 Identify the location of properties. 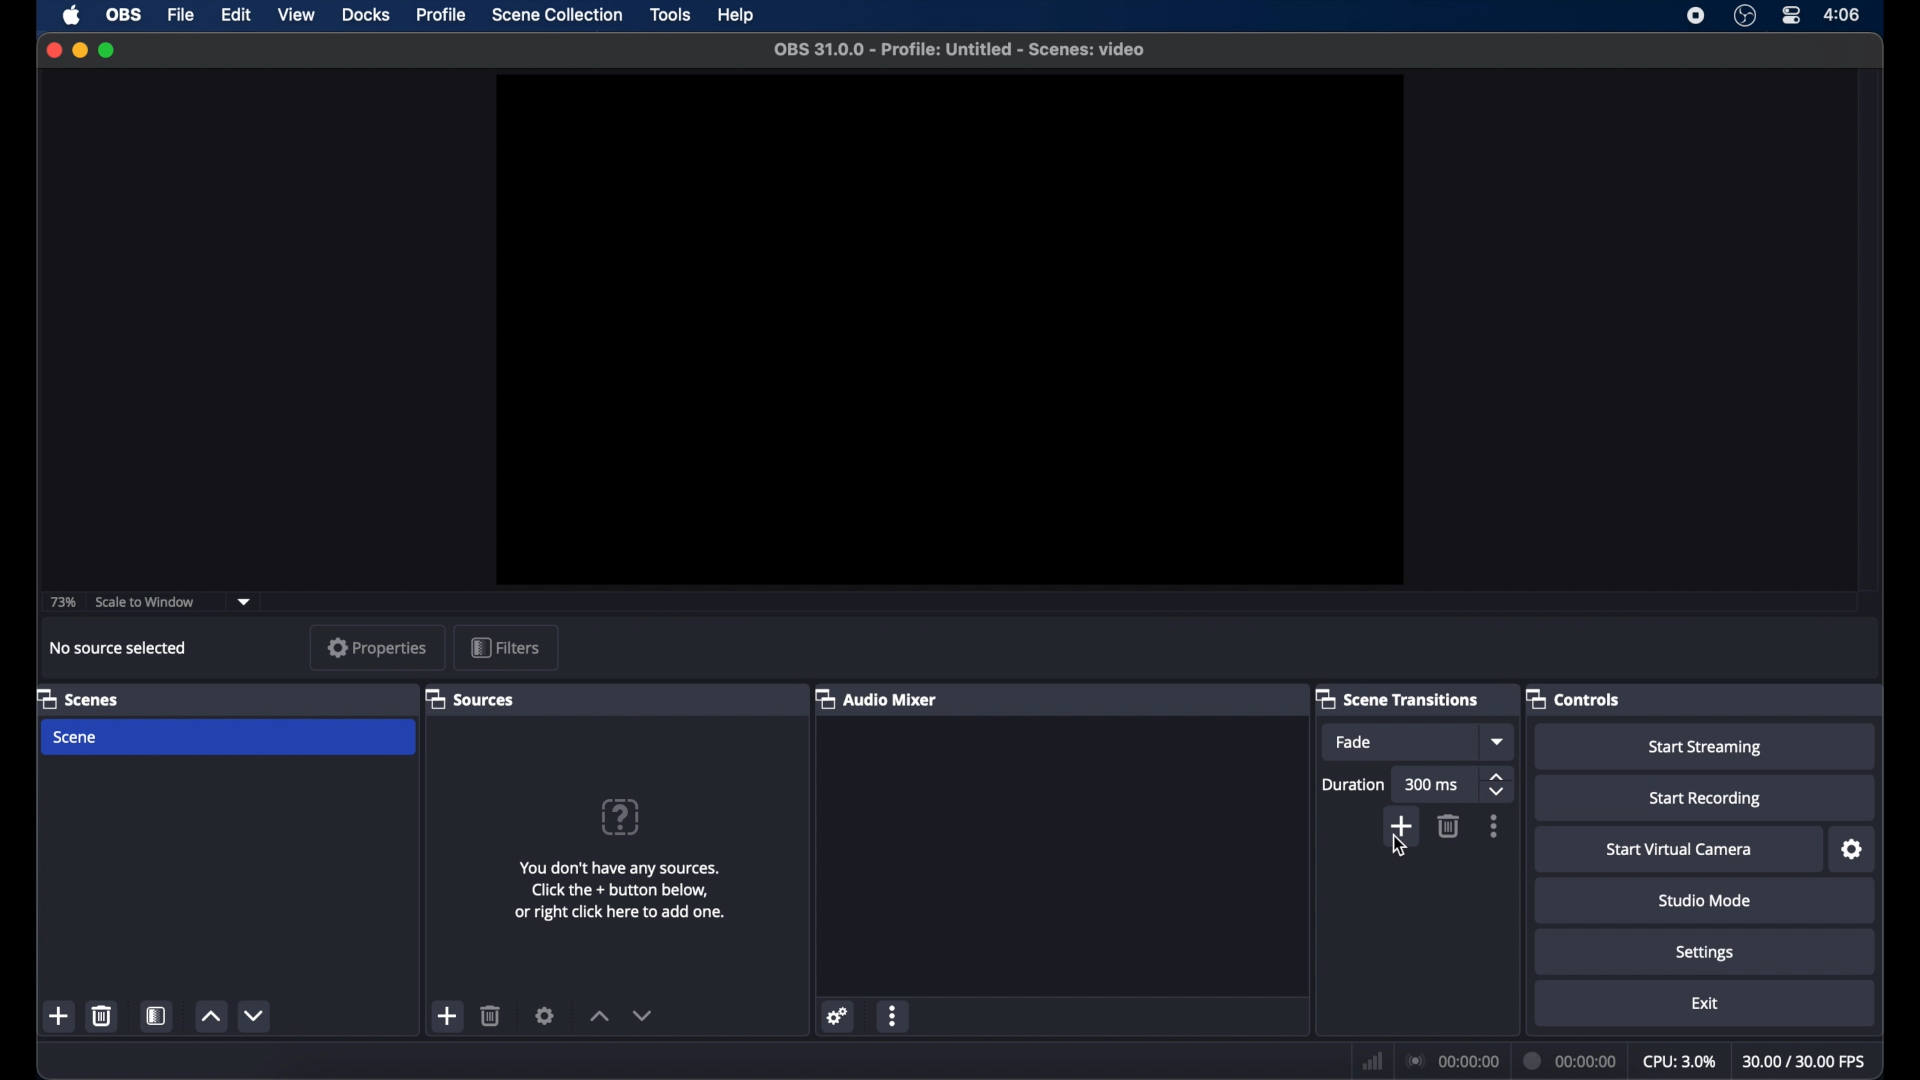
(376, 647).